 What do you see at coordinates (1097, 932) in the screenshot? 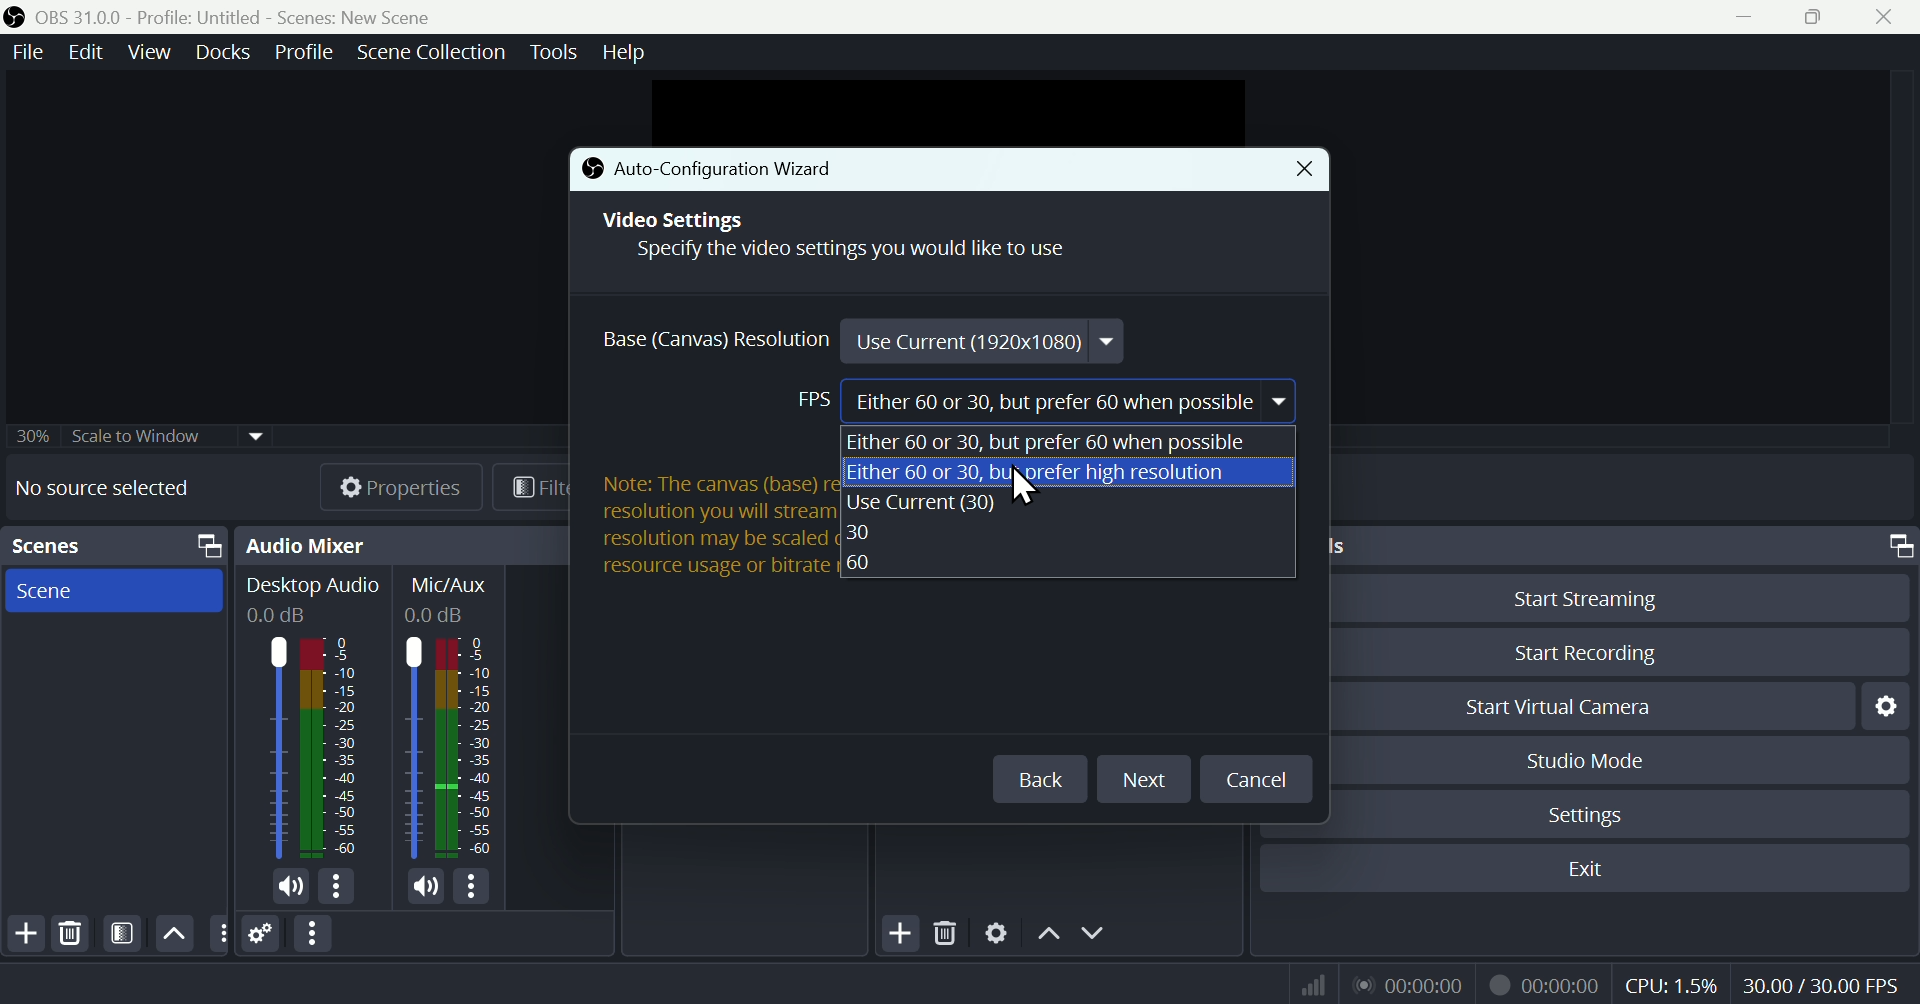
I see `Down` at bounding box center [1097, 932].